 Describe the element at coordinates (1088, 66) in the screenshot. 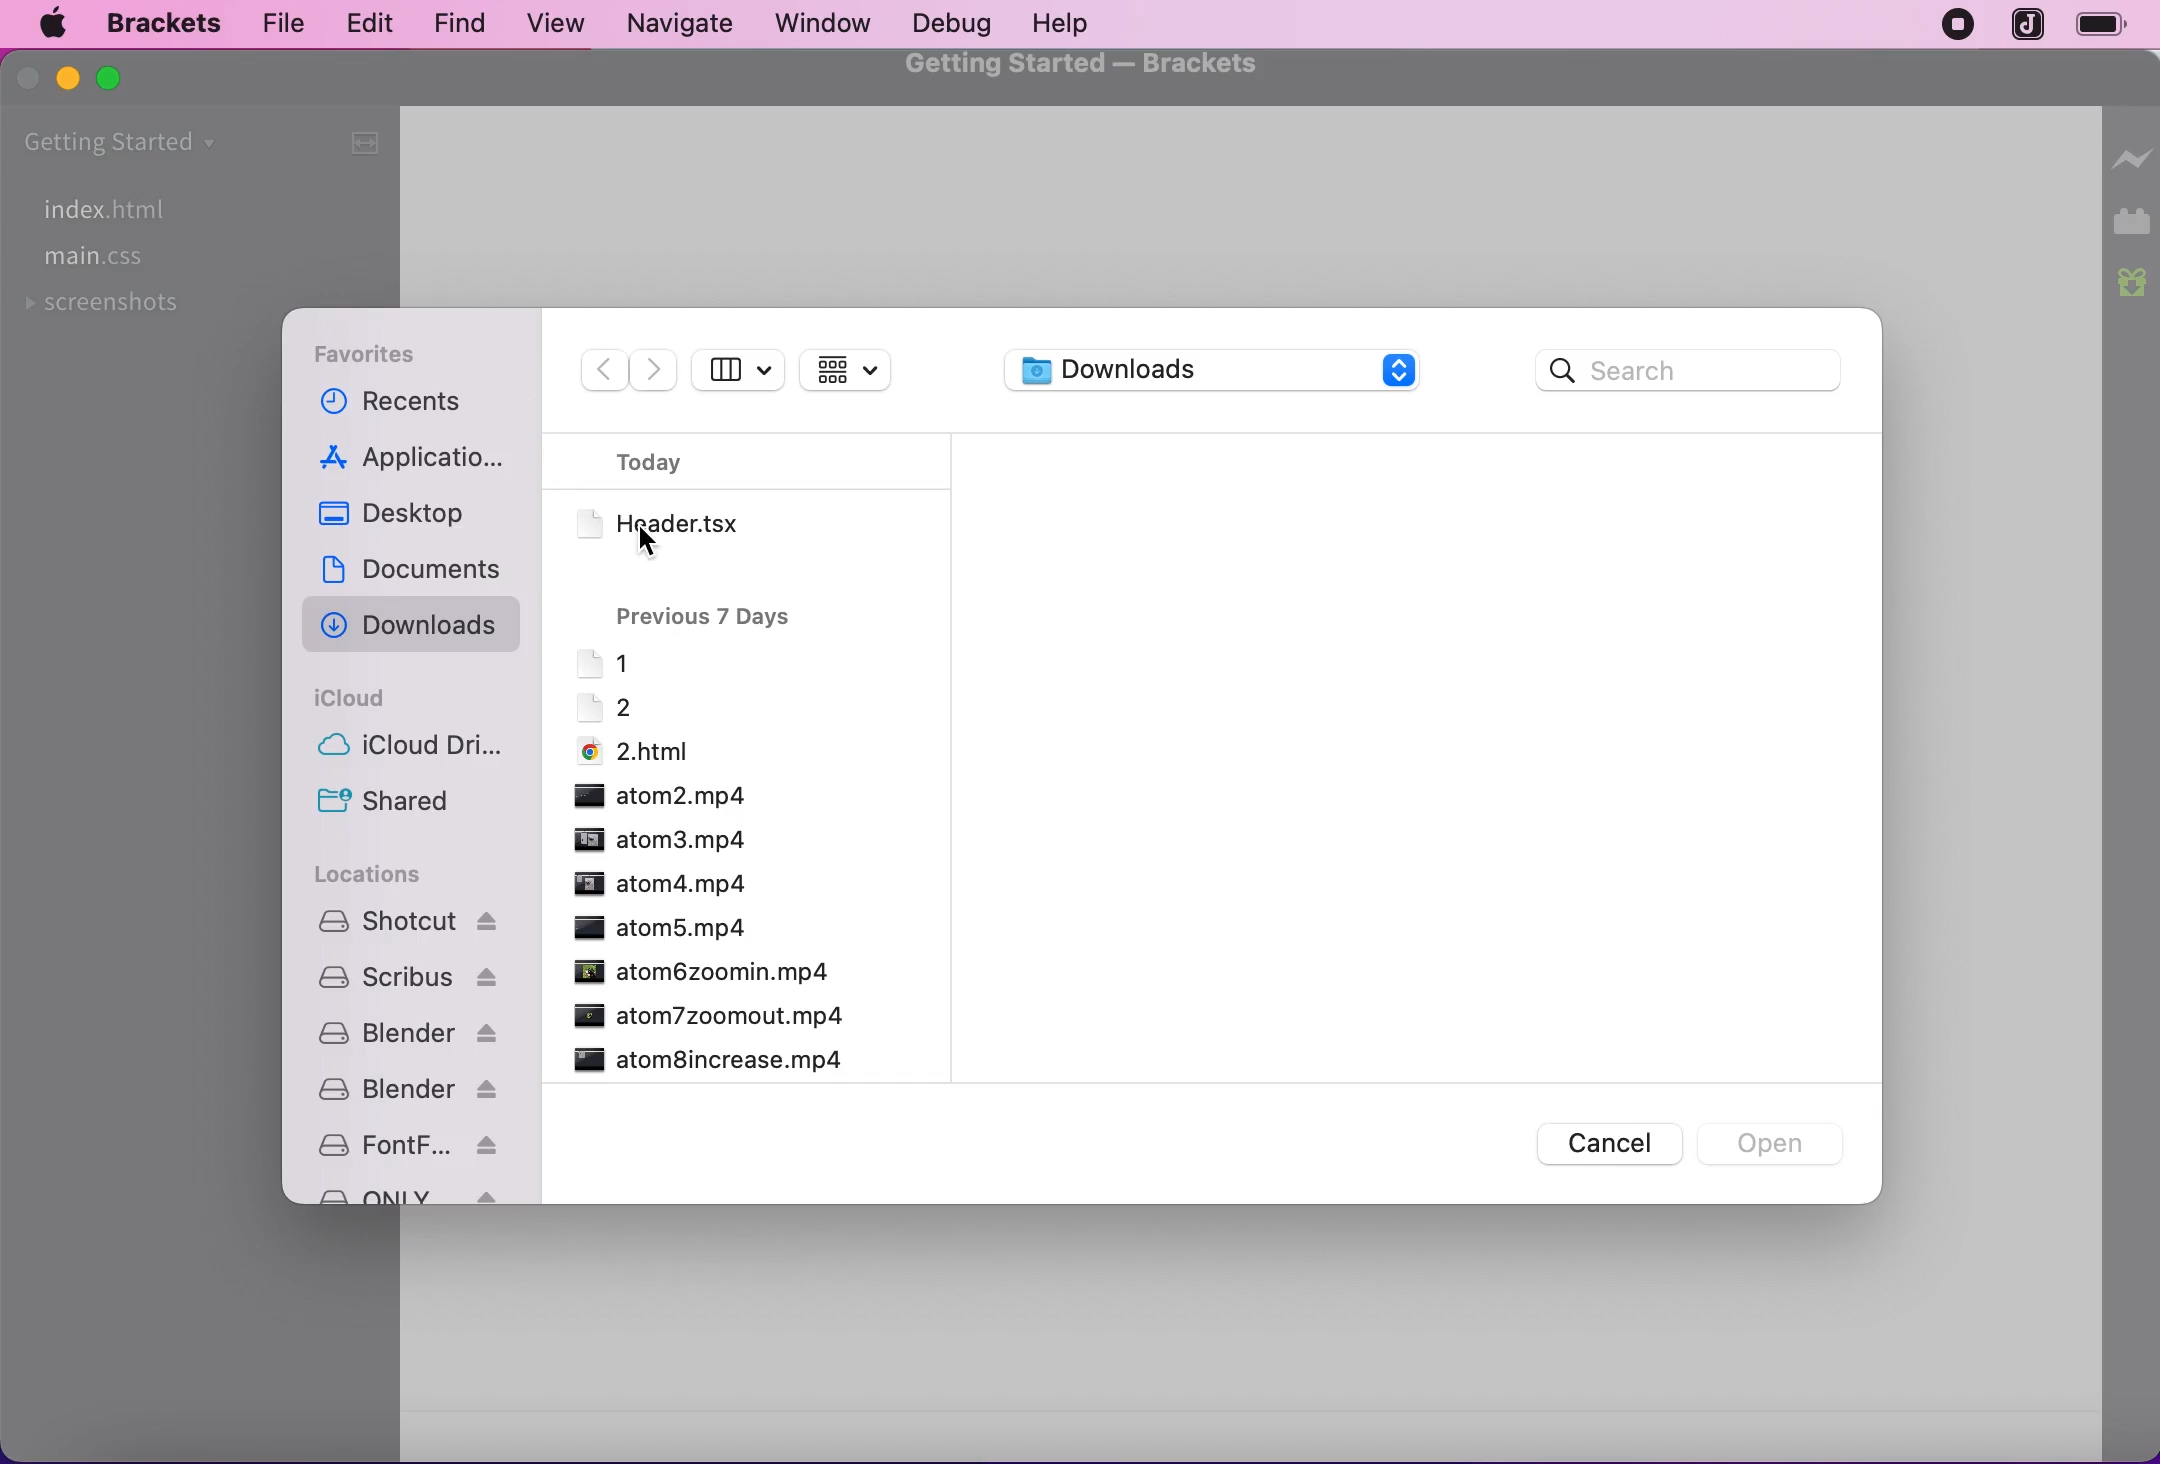

I see `getting started - brackets` at that location.